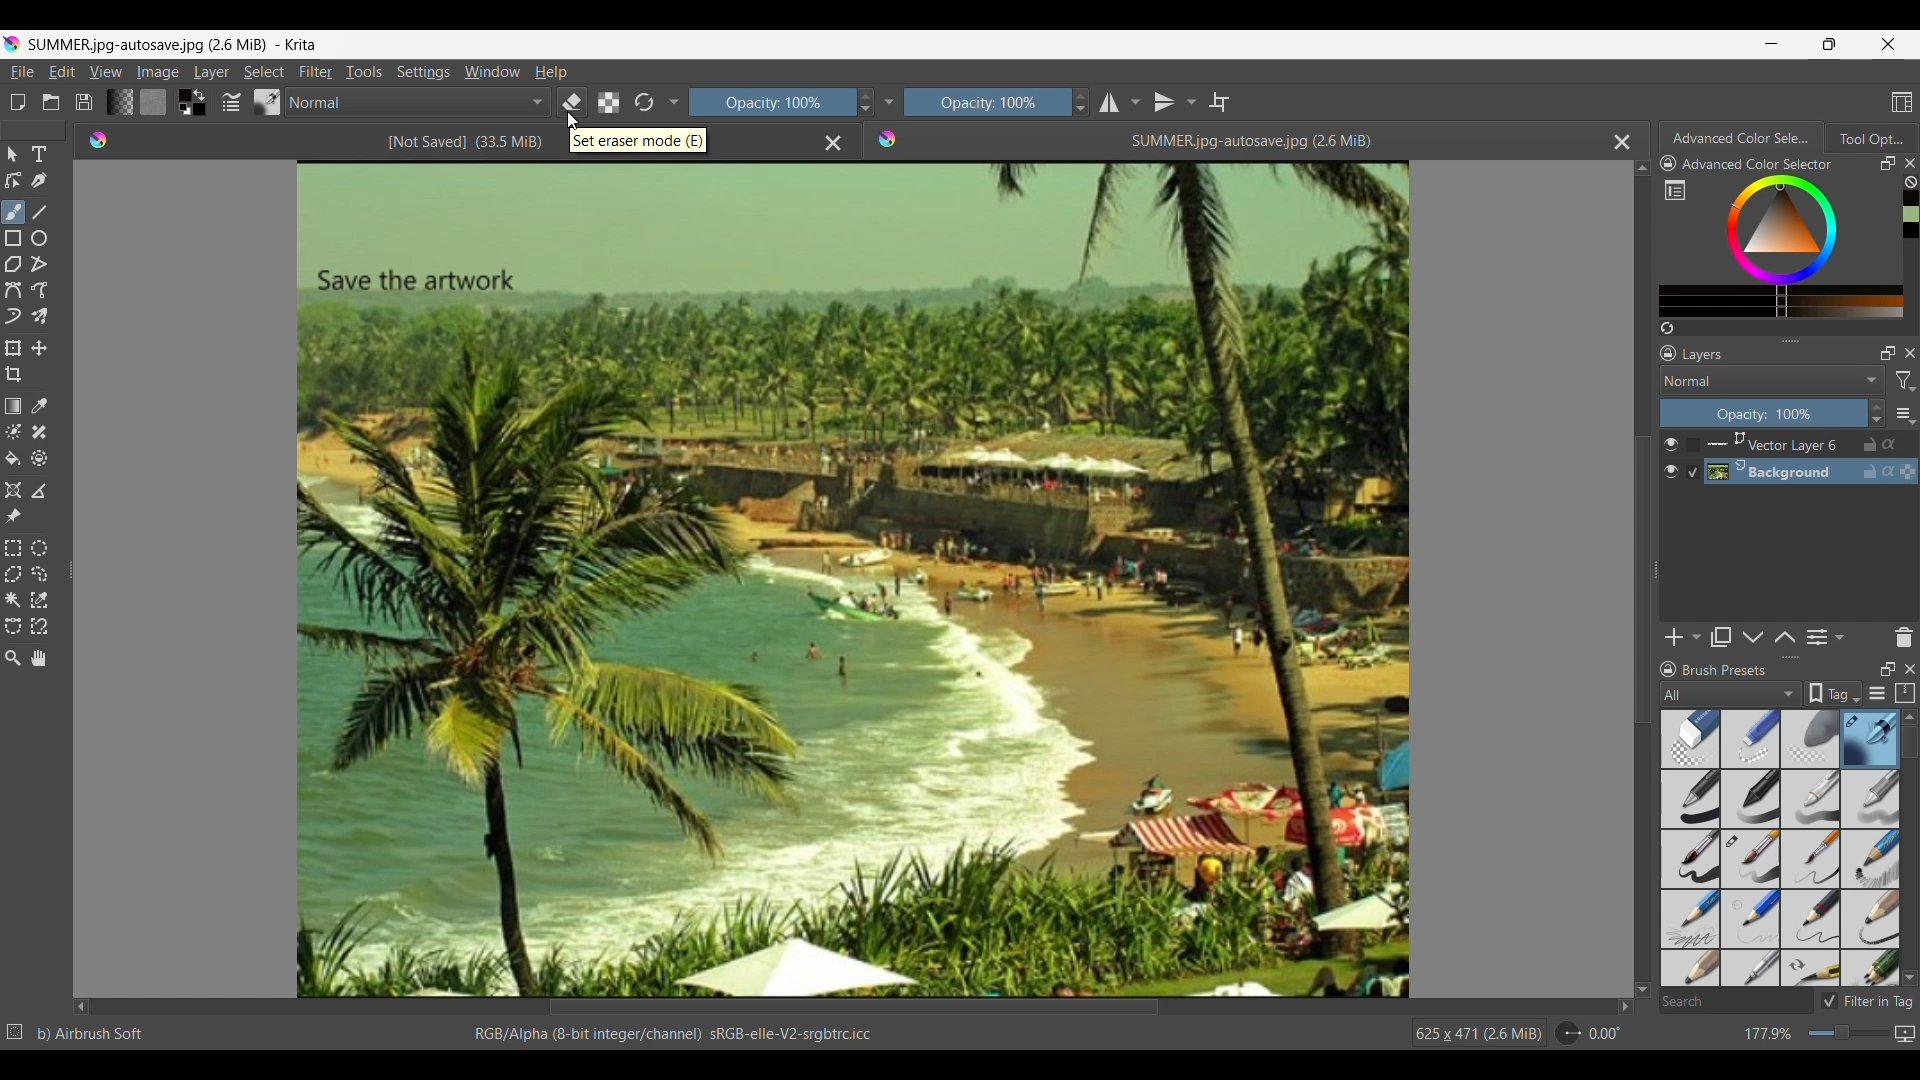 The height and width of the screenshot is (1080, 1920). Describe the element at coordinates (1694, 459) in the screenshot. I see `Indicates respective background is selected` at that location.